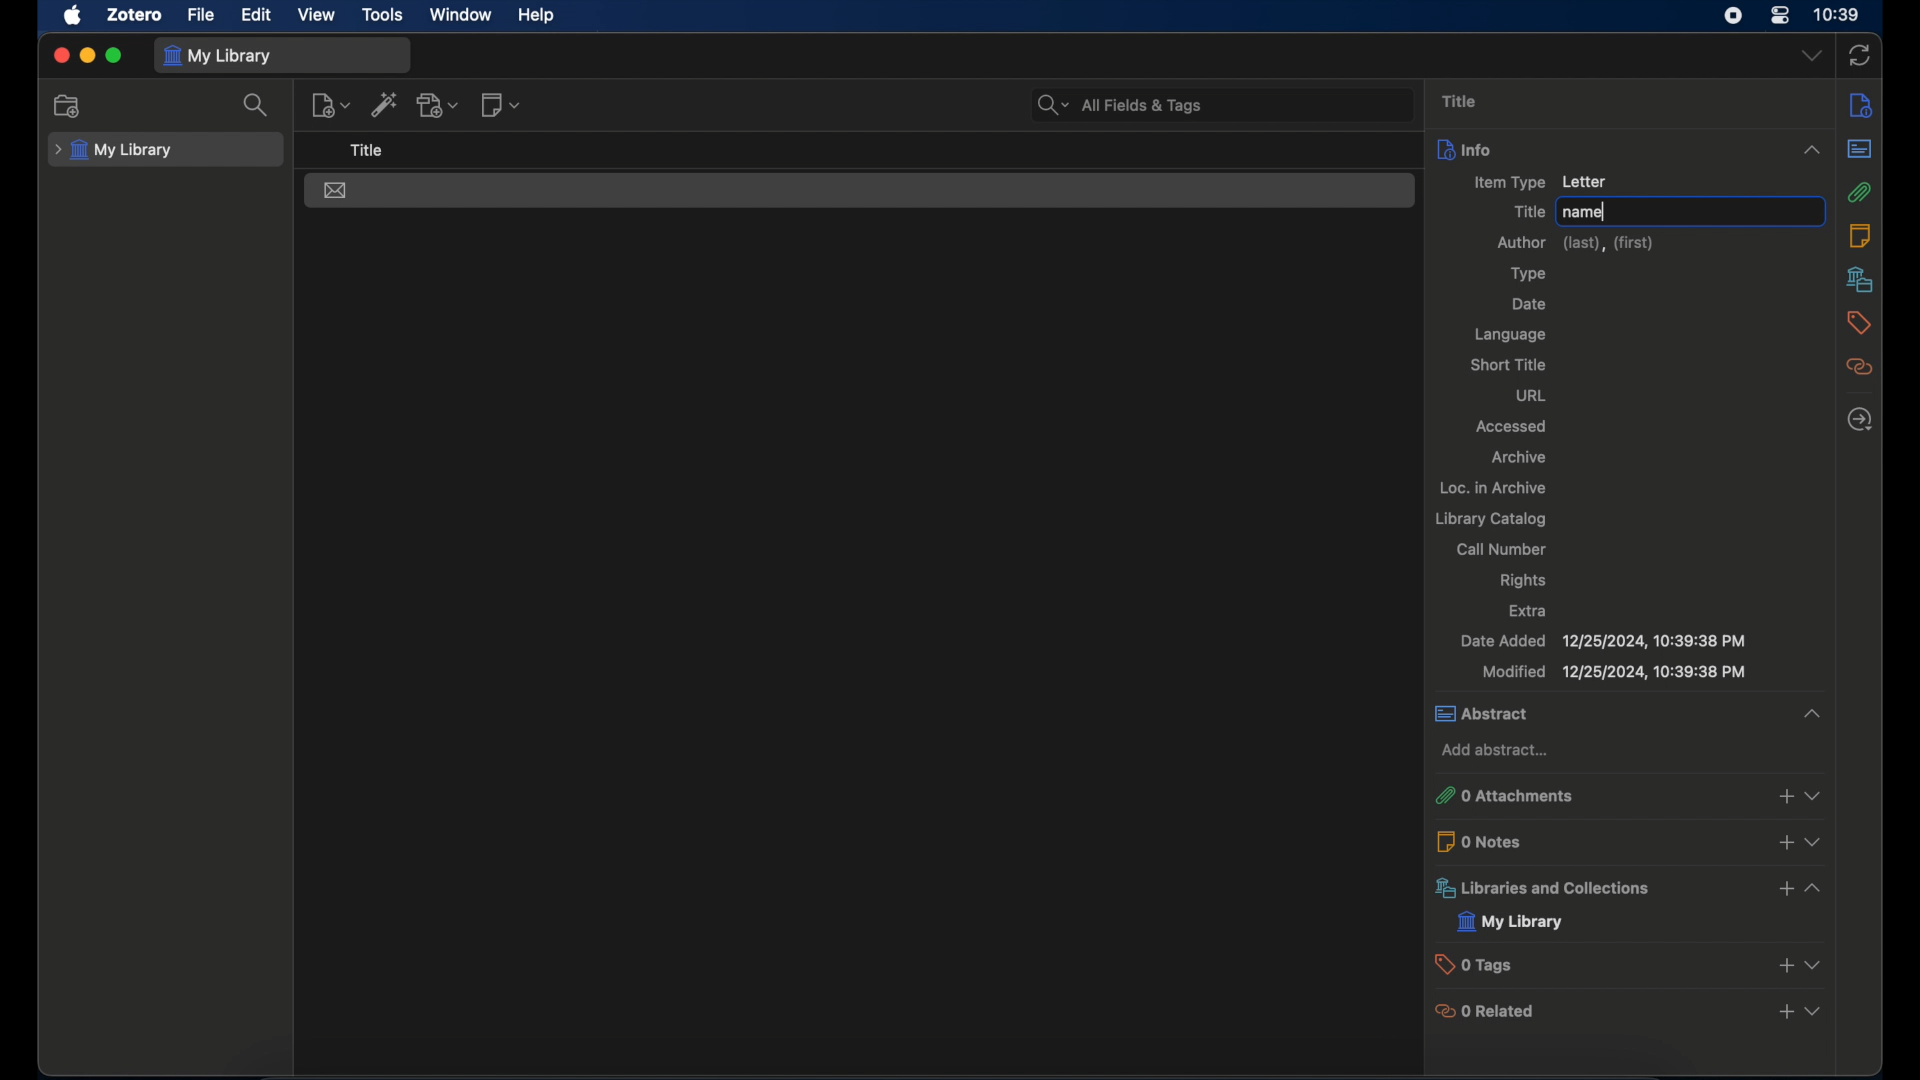 The height and width of the screenshot is (1080, 1920). Describe the element at coordinates (1488, 840) in the screenshot. I see `0 notes` at that location.